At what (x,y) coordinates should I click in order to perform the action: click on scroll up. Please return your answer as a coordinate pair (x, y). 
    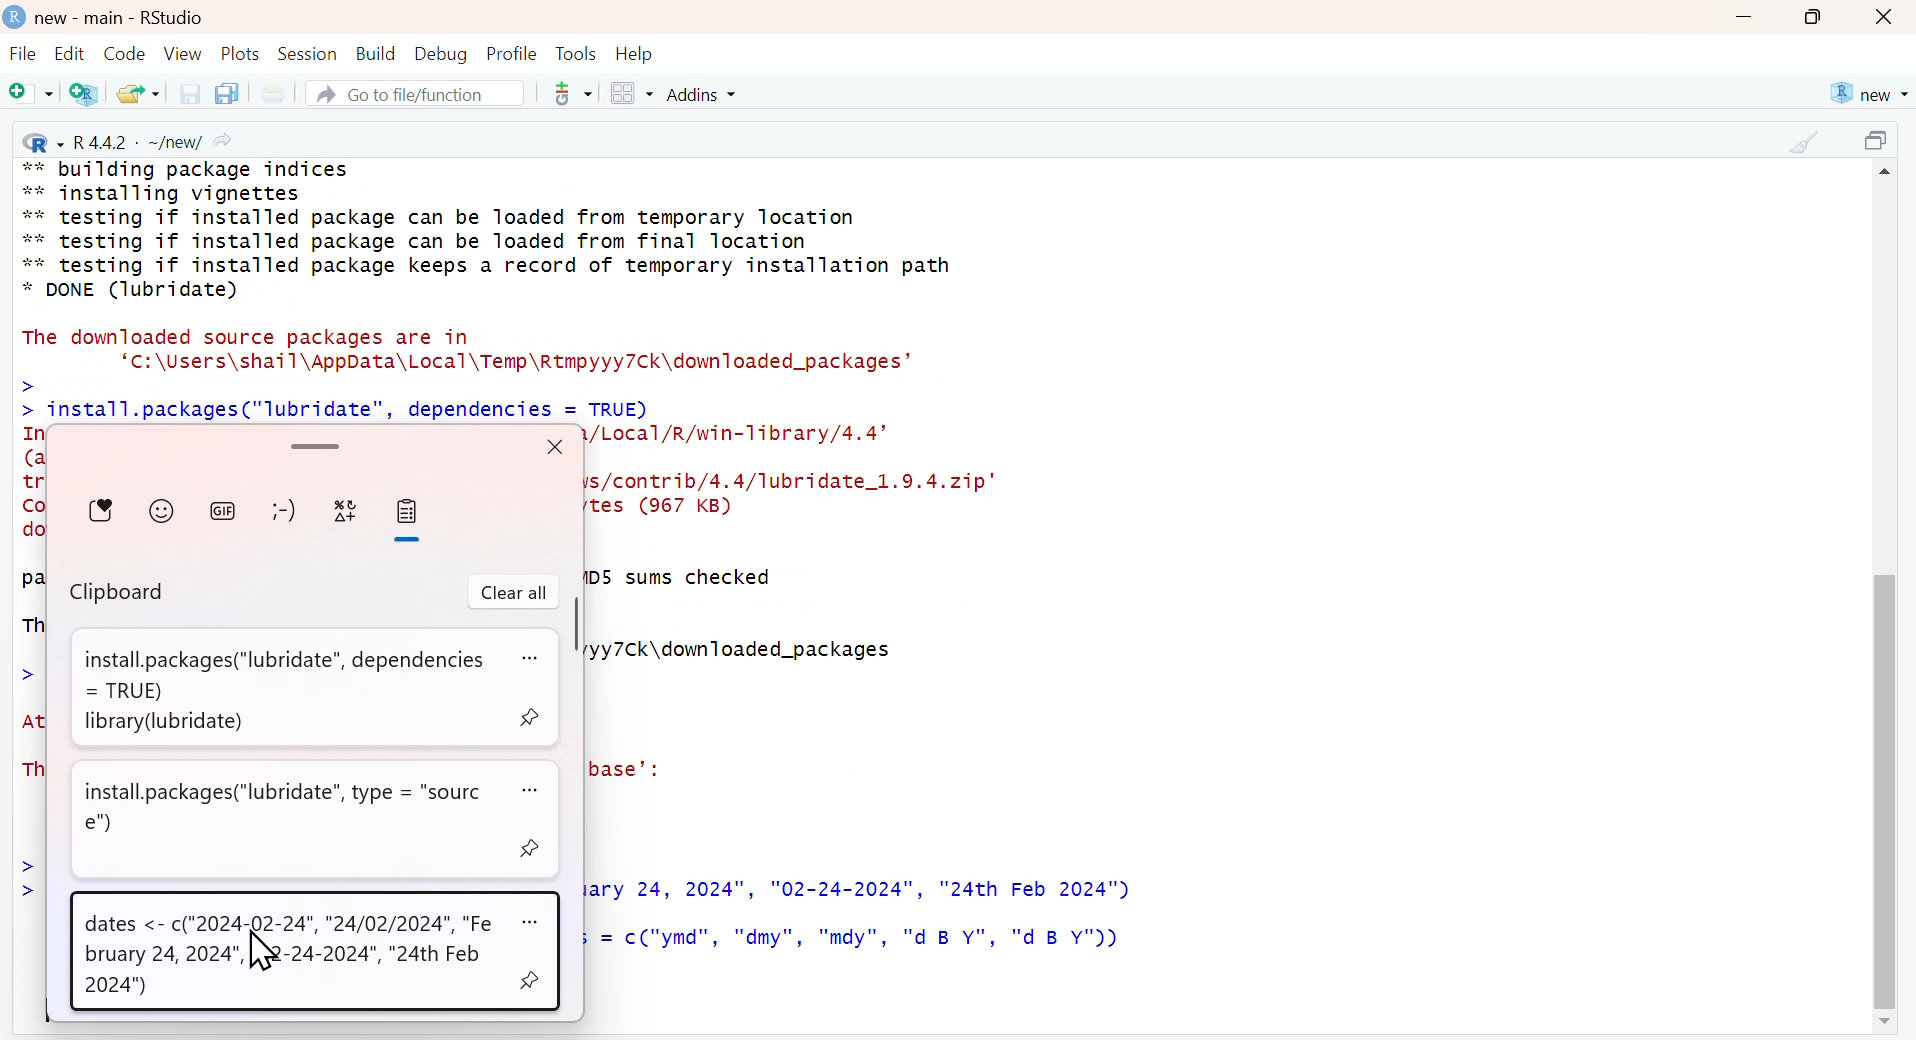
    Looking at the image, I should click on (1888, 175).